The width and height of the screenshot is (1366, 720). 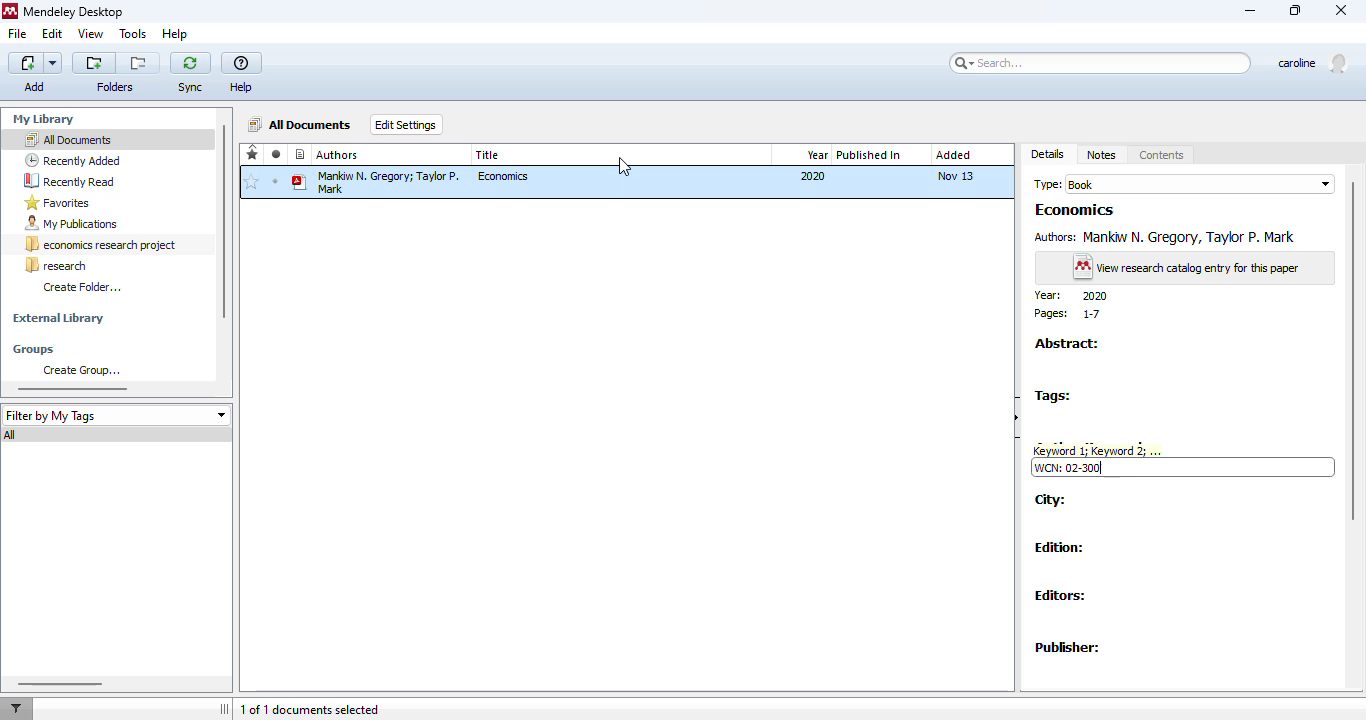 What do you see at coordinates (301, 124) in the screenshot?
I see `all documents` at bounding box center [301, 124].